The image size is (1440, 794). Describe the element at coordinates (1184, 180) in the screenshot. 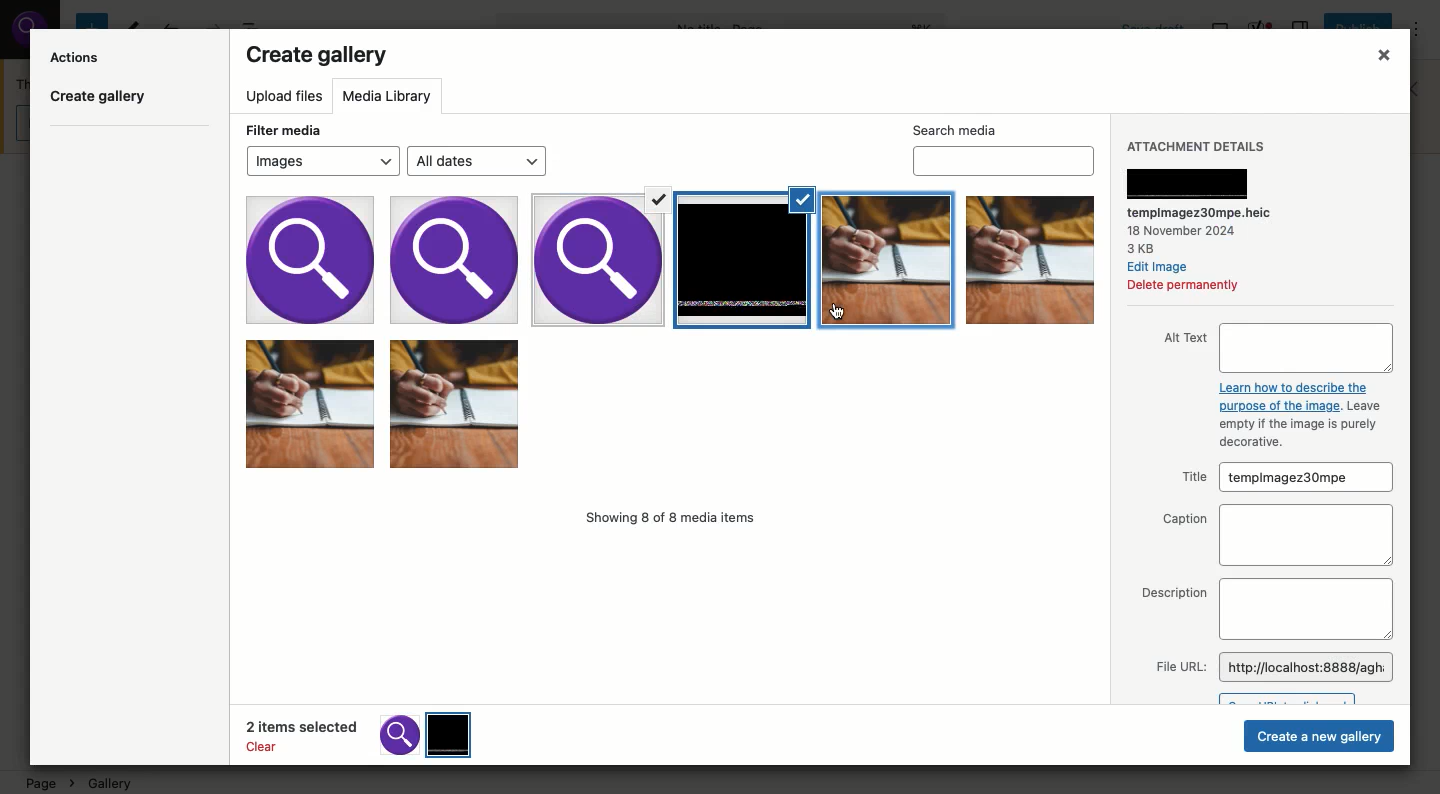

I see `Attachment details` at that location.